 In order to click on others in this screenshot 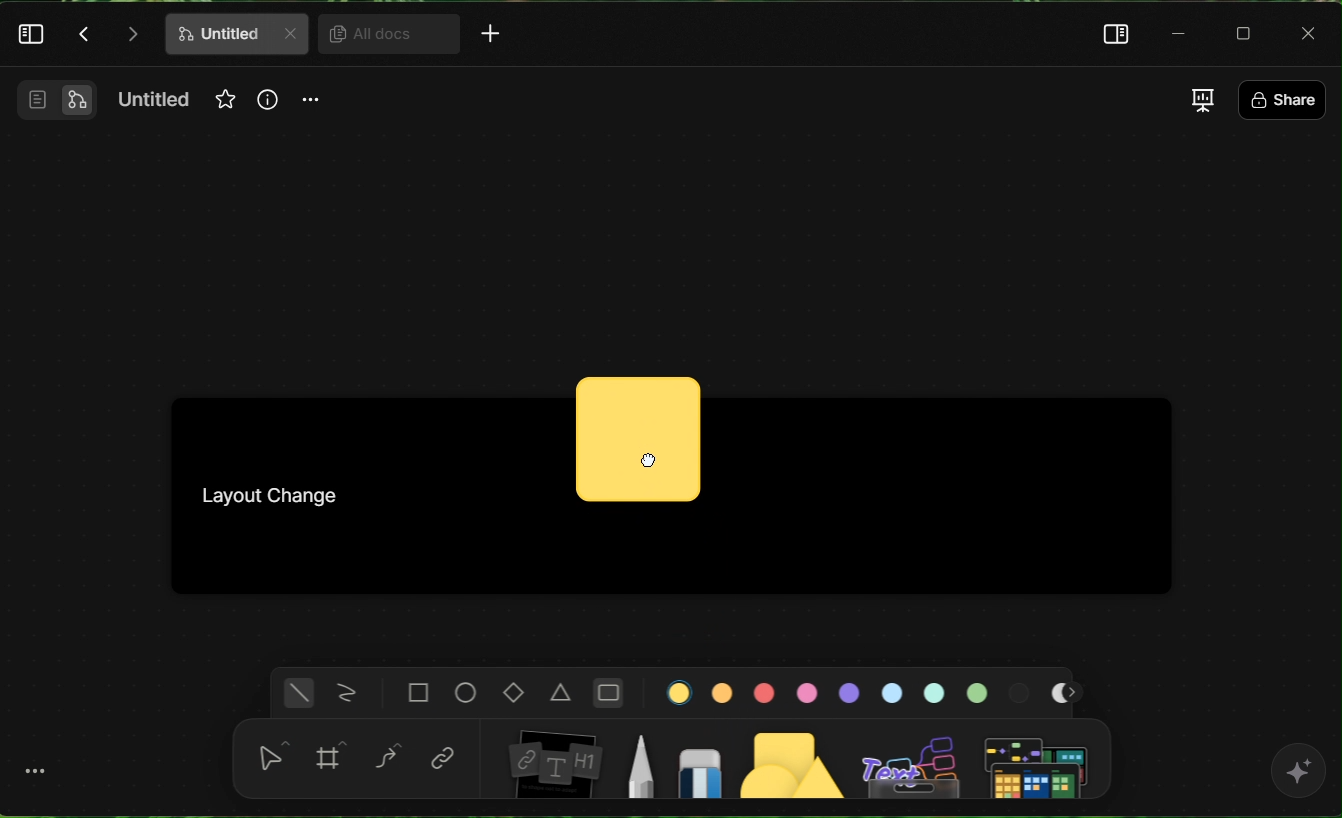, I will do `click(911, 756)`.